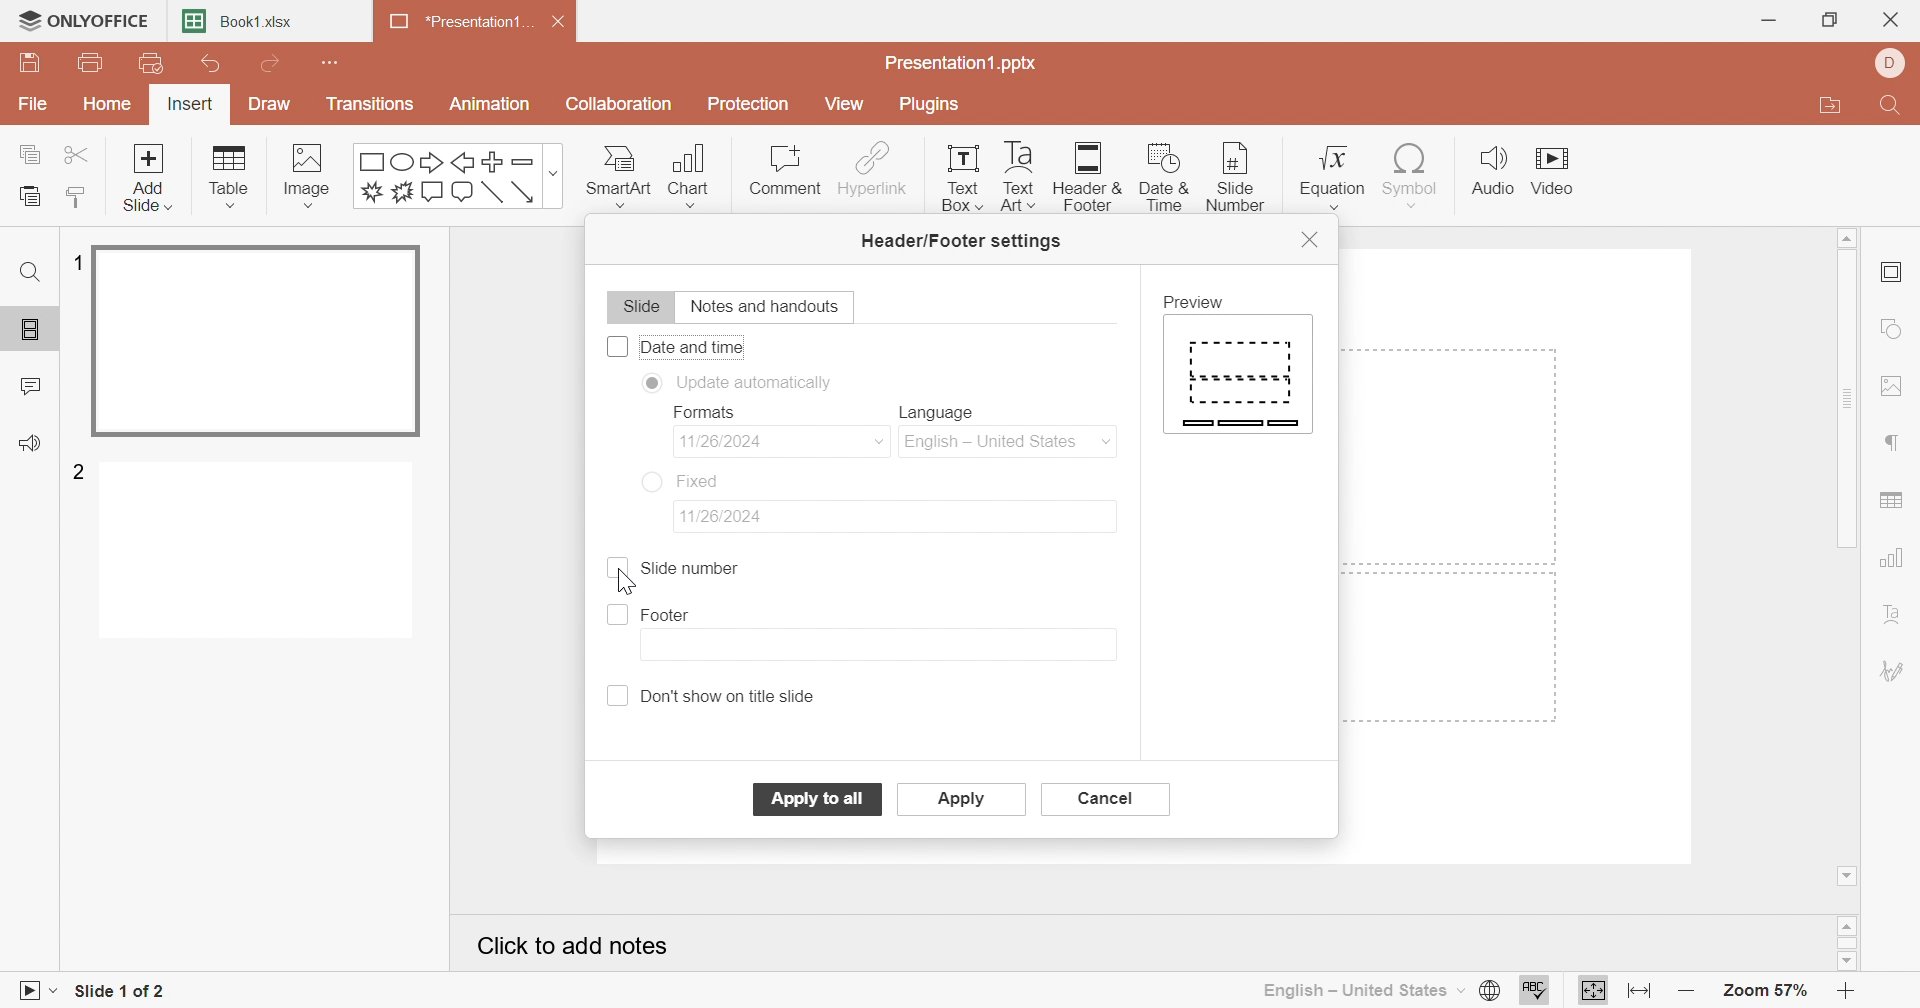 This screenshot has height=1008, width=1920. I want to click on Image settings, so click(1897, 389).